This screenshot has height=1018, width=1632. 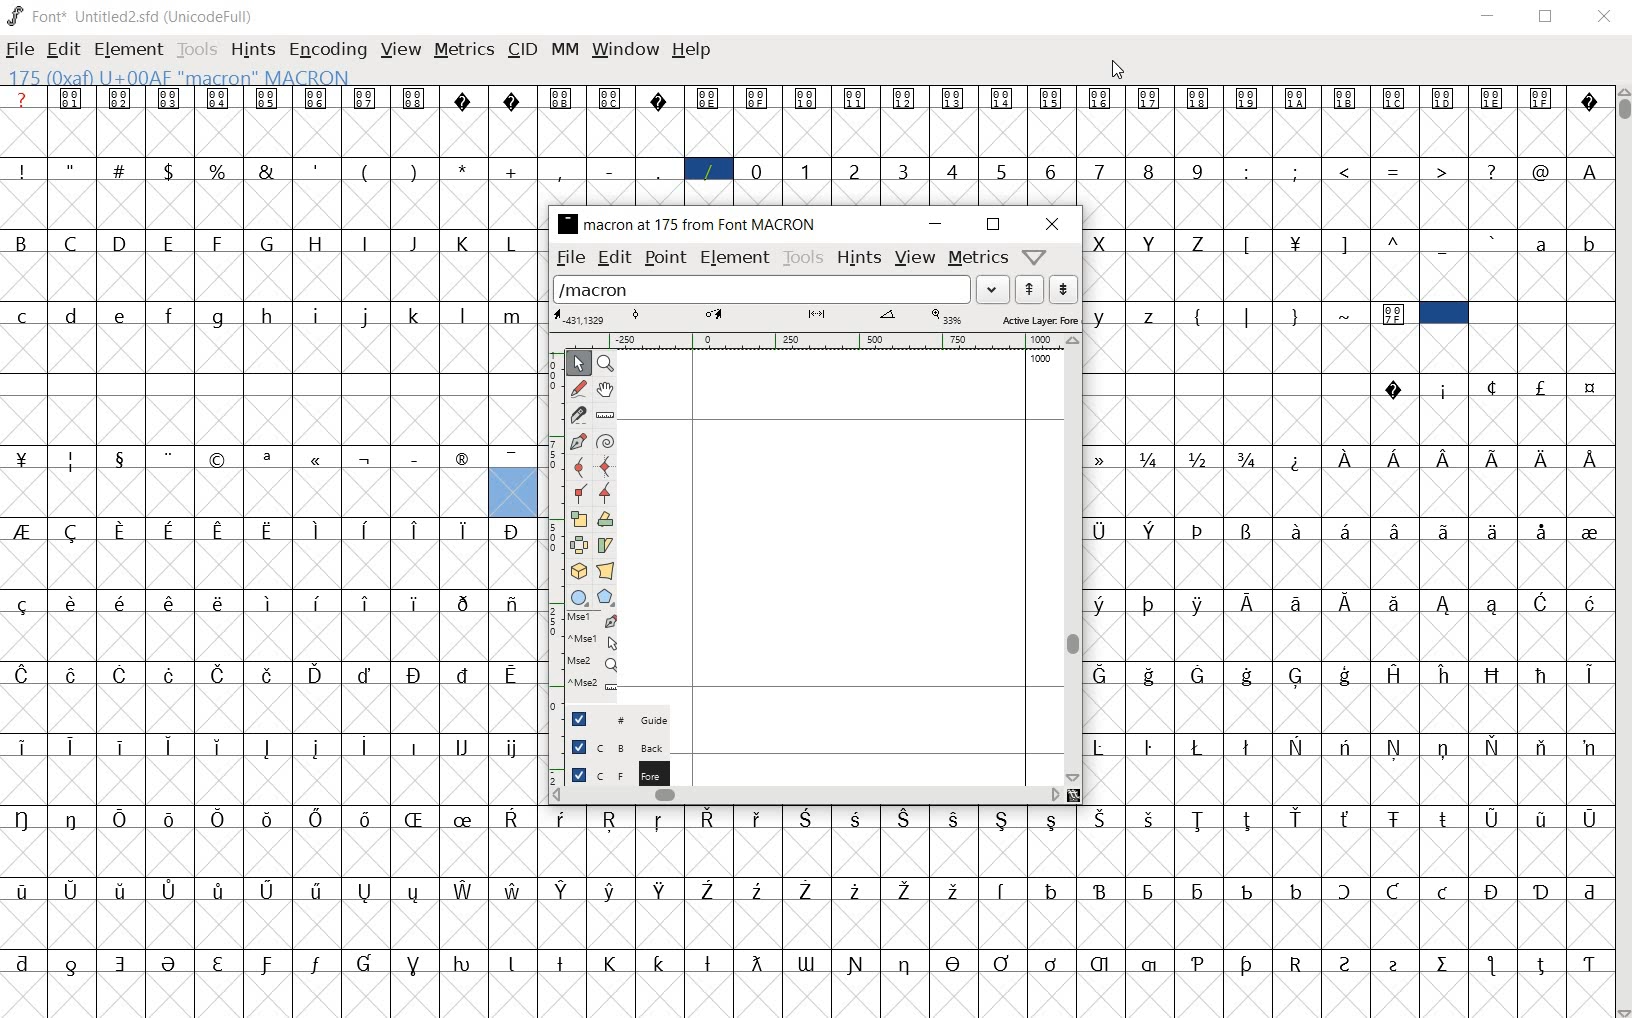 I want to click on Symbol, so click(x=1104, y=888).